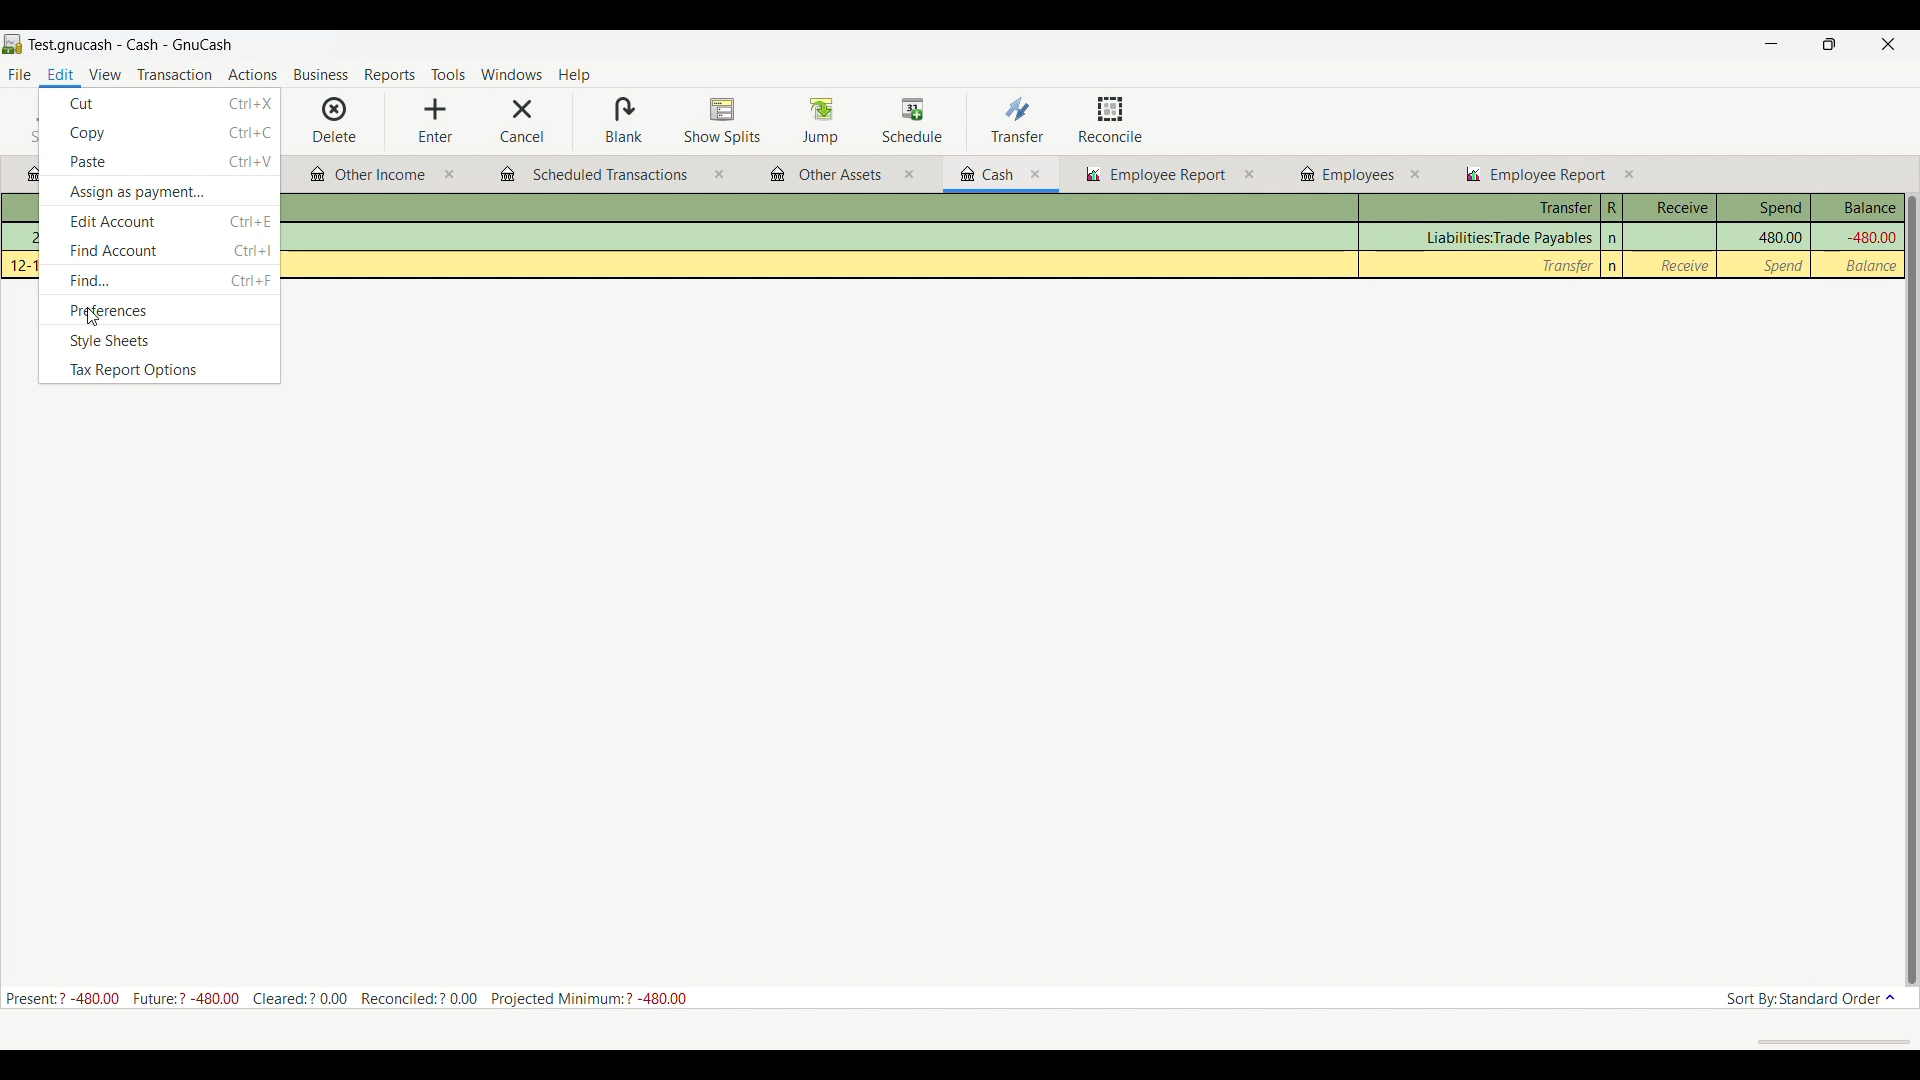  I want to click on n, so click(1613, 266).